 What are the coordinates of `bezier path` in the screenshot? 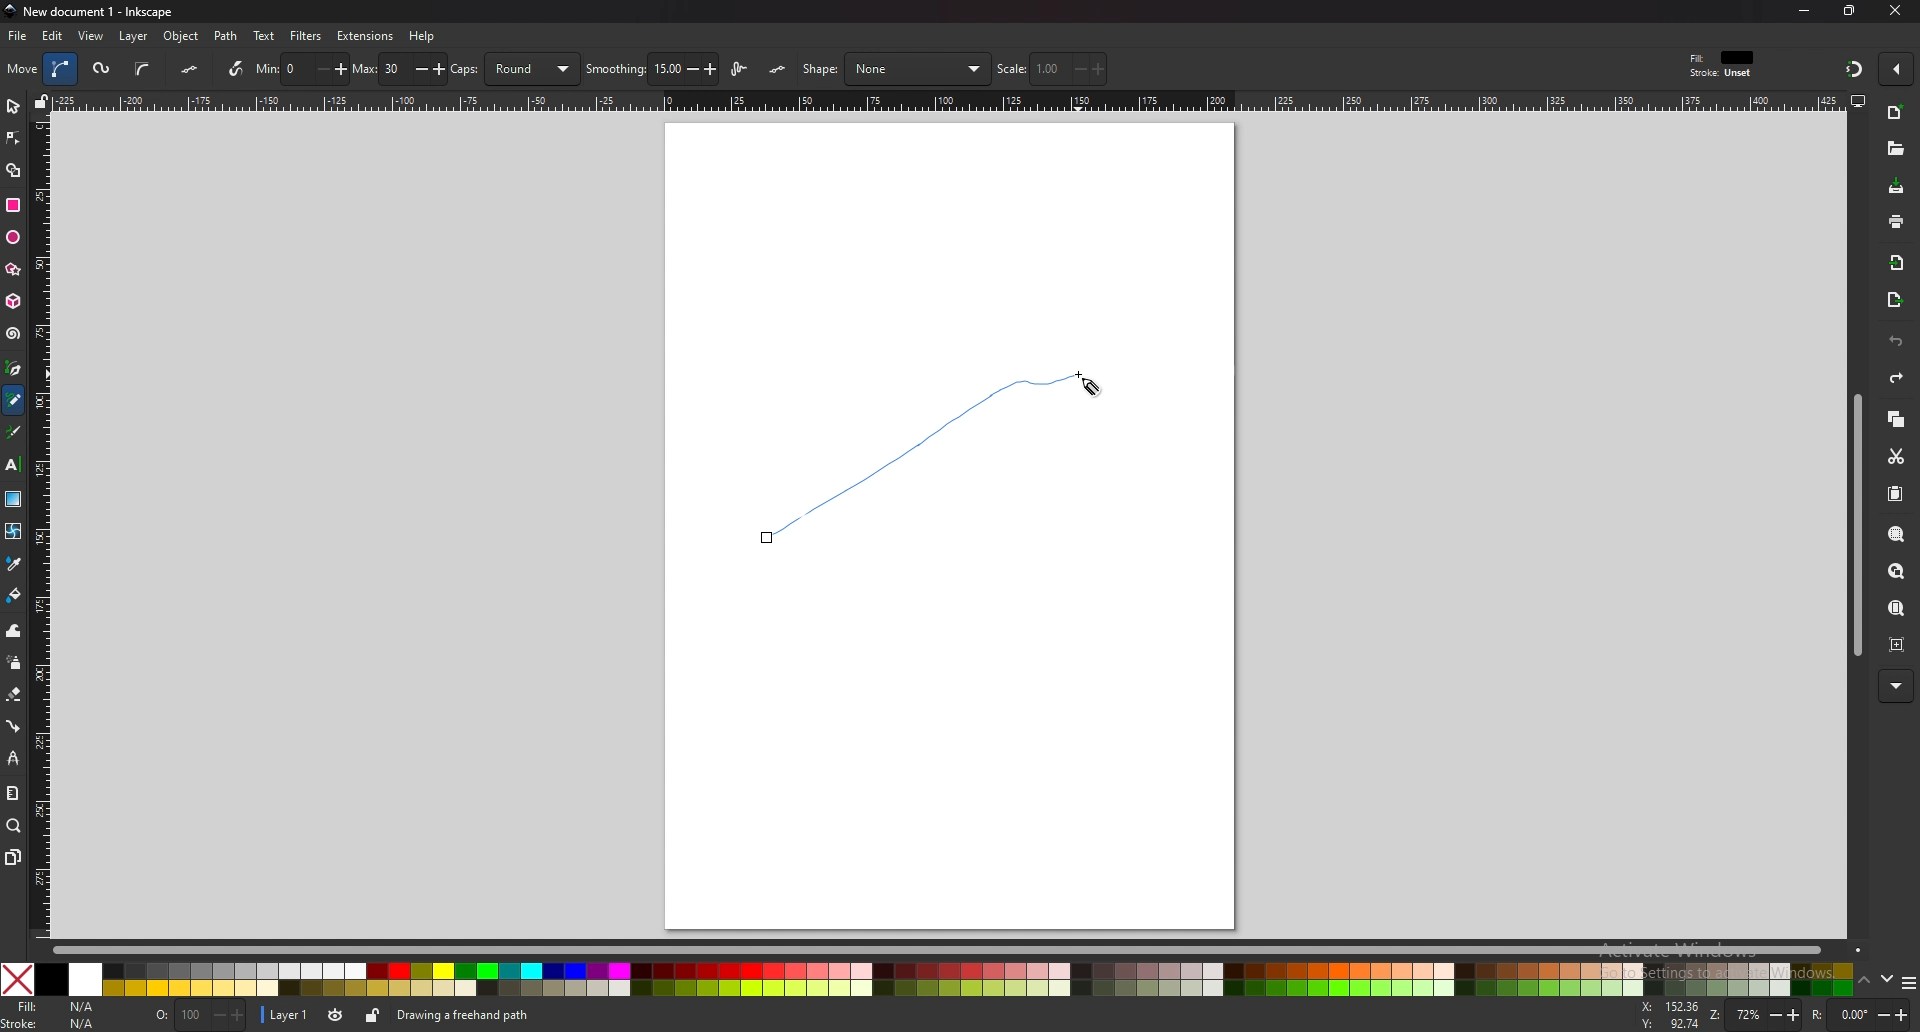 It's located at (63, 68).